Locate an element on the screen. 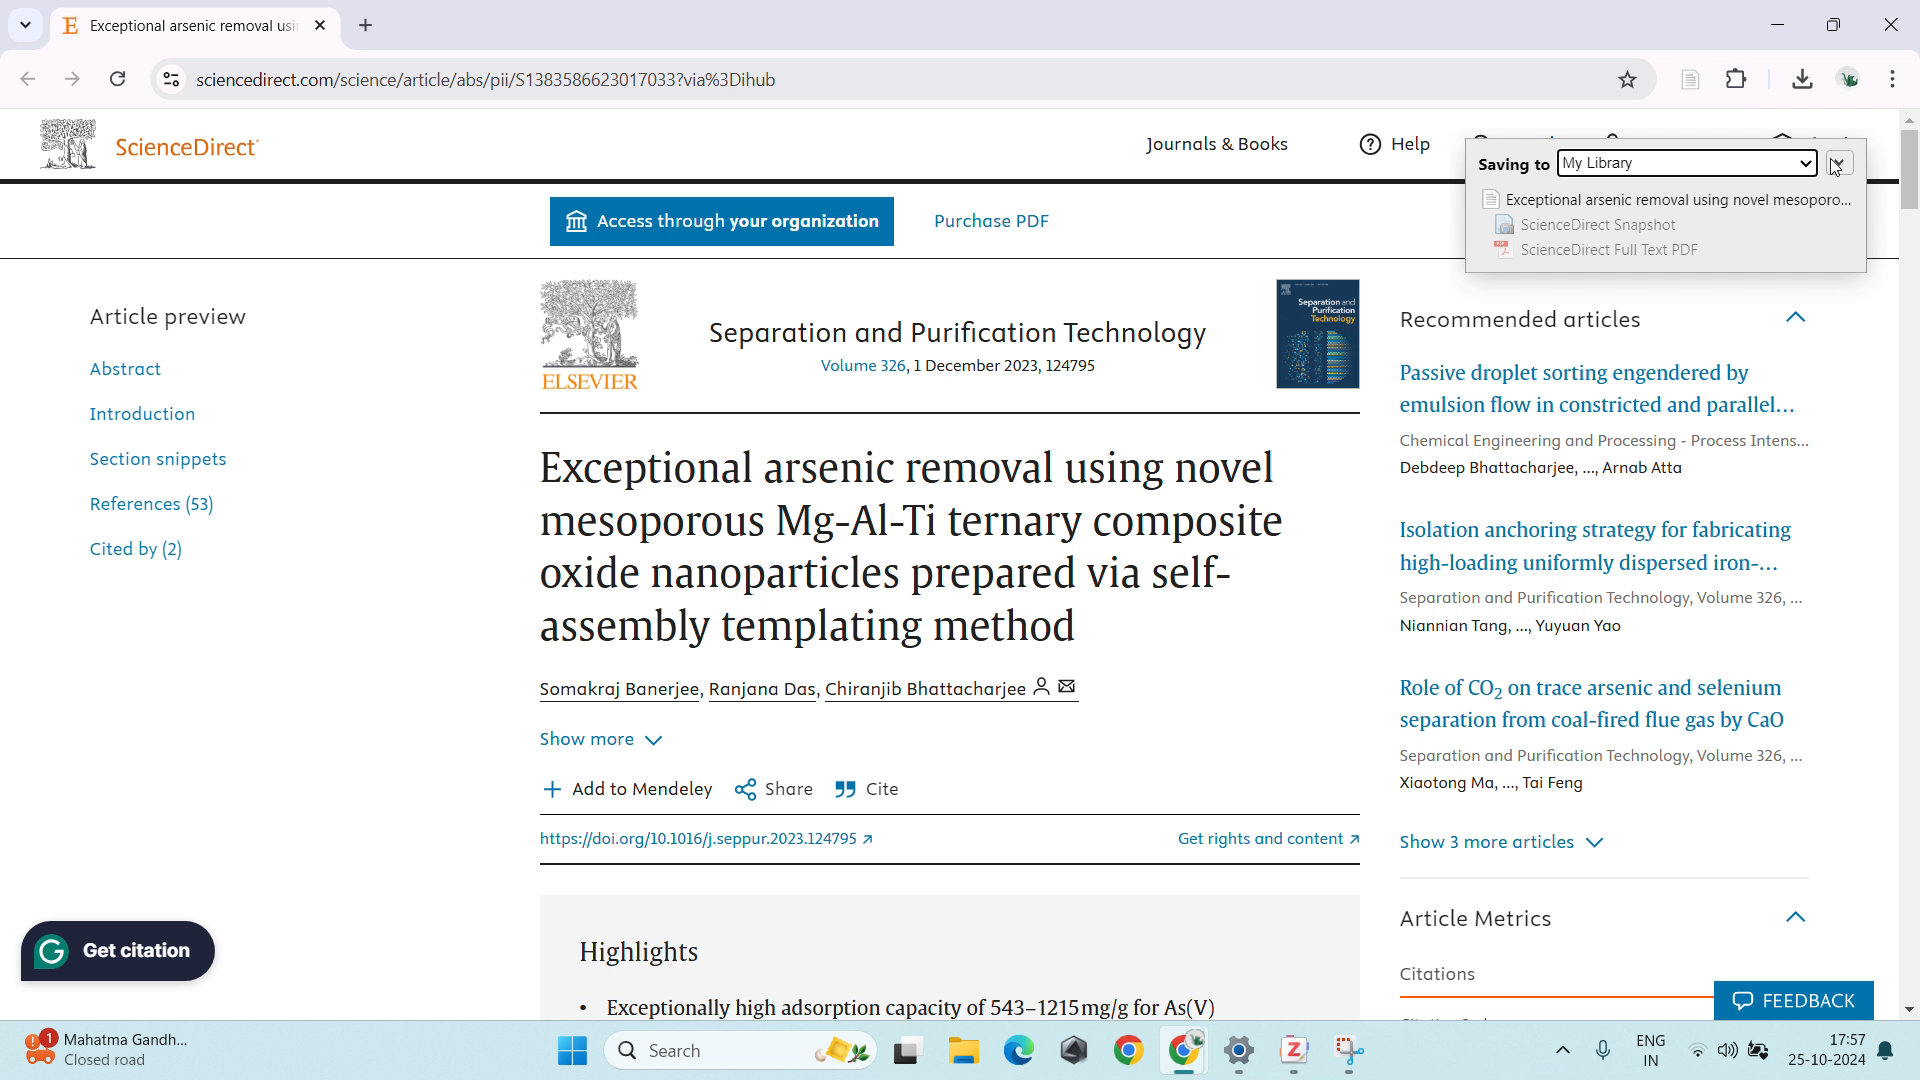 The height and width of the screenshot is (1080, 1920). select collection to save the reference to is located at coordinates (1688, 164).